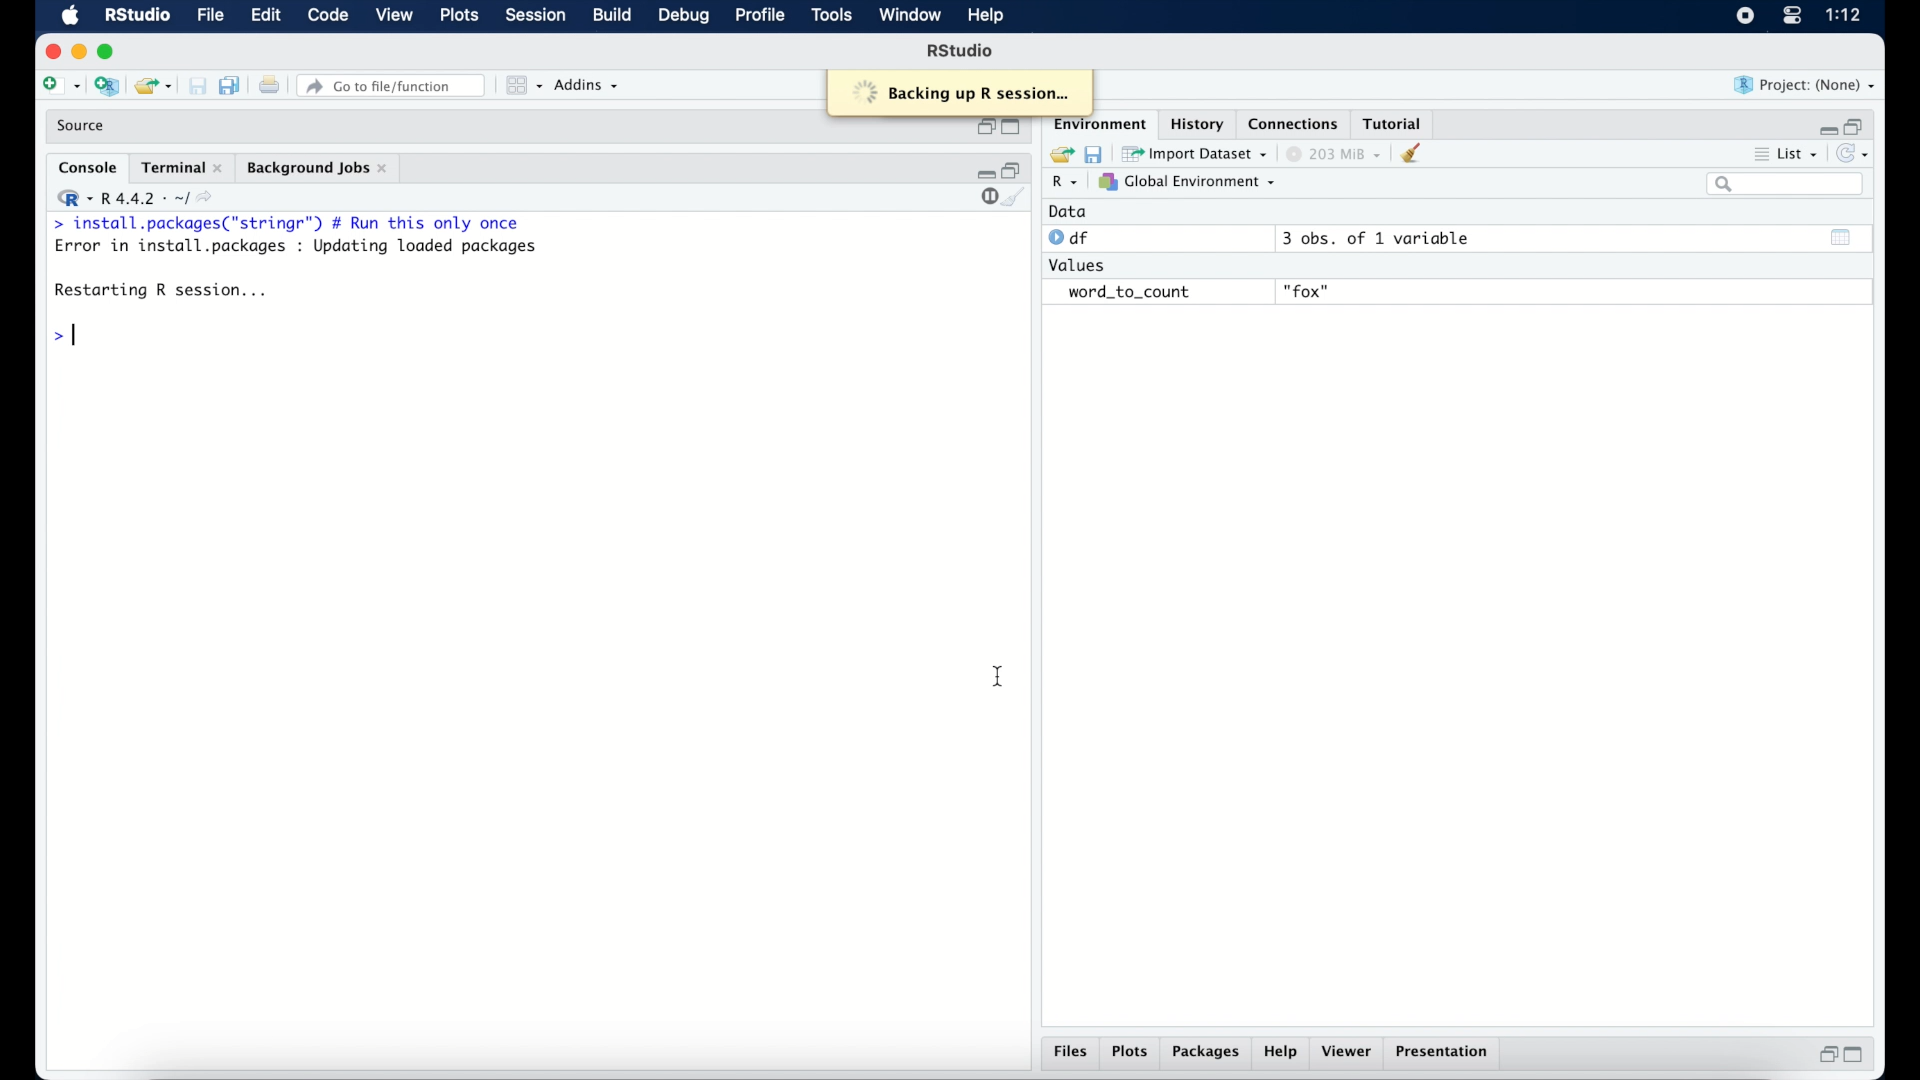 The image size is (1920, 1080). Describe the element at coordinates (960, 51) in the screenshot. I see `R studio` at that location.